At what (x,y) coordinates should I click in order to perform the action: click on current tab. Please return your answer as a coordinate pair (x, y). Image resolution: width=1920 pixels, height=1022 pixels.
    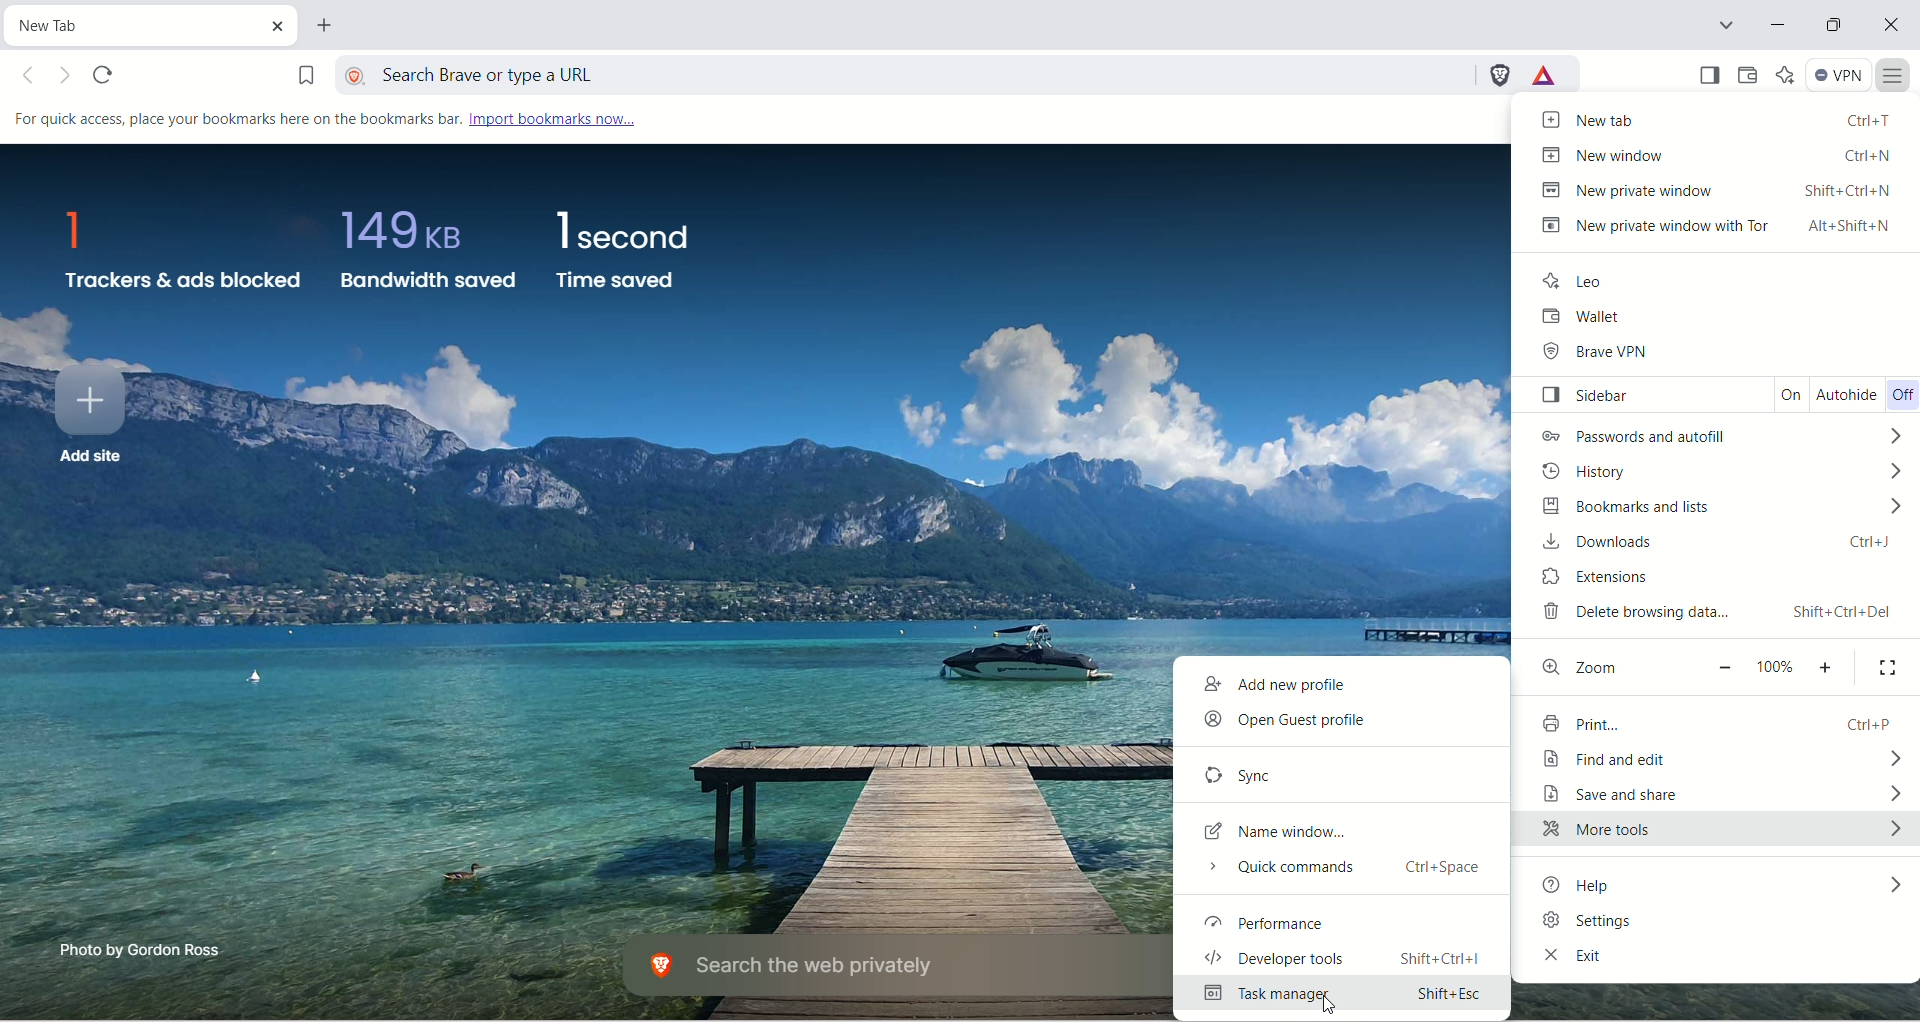
    Looking at the image, I should click on (124, 25).